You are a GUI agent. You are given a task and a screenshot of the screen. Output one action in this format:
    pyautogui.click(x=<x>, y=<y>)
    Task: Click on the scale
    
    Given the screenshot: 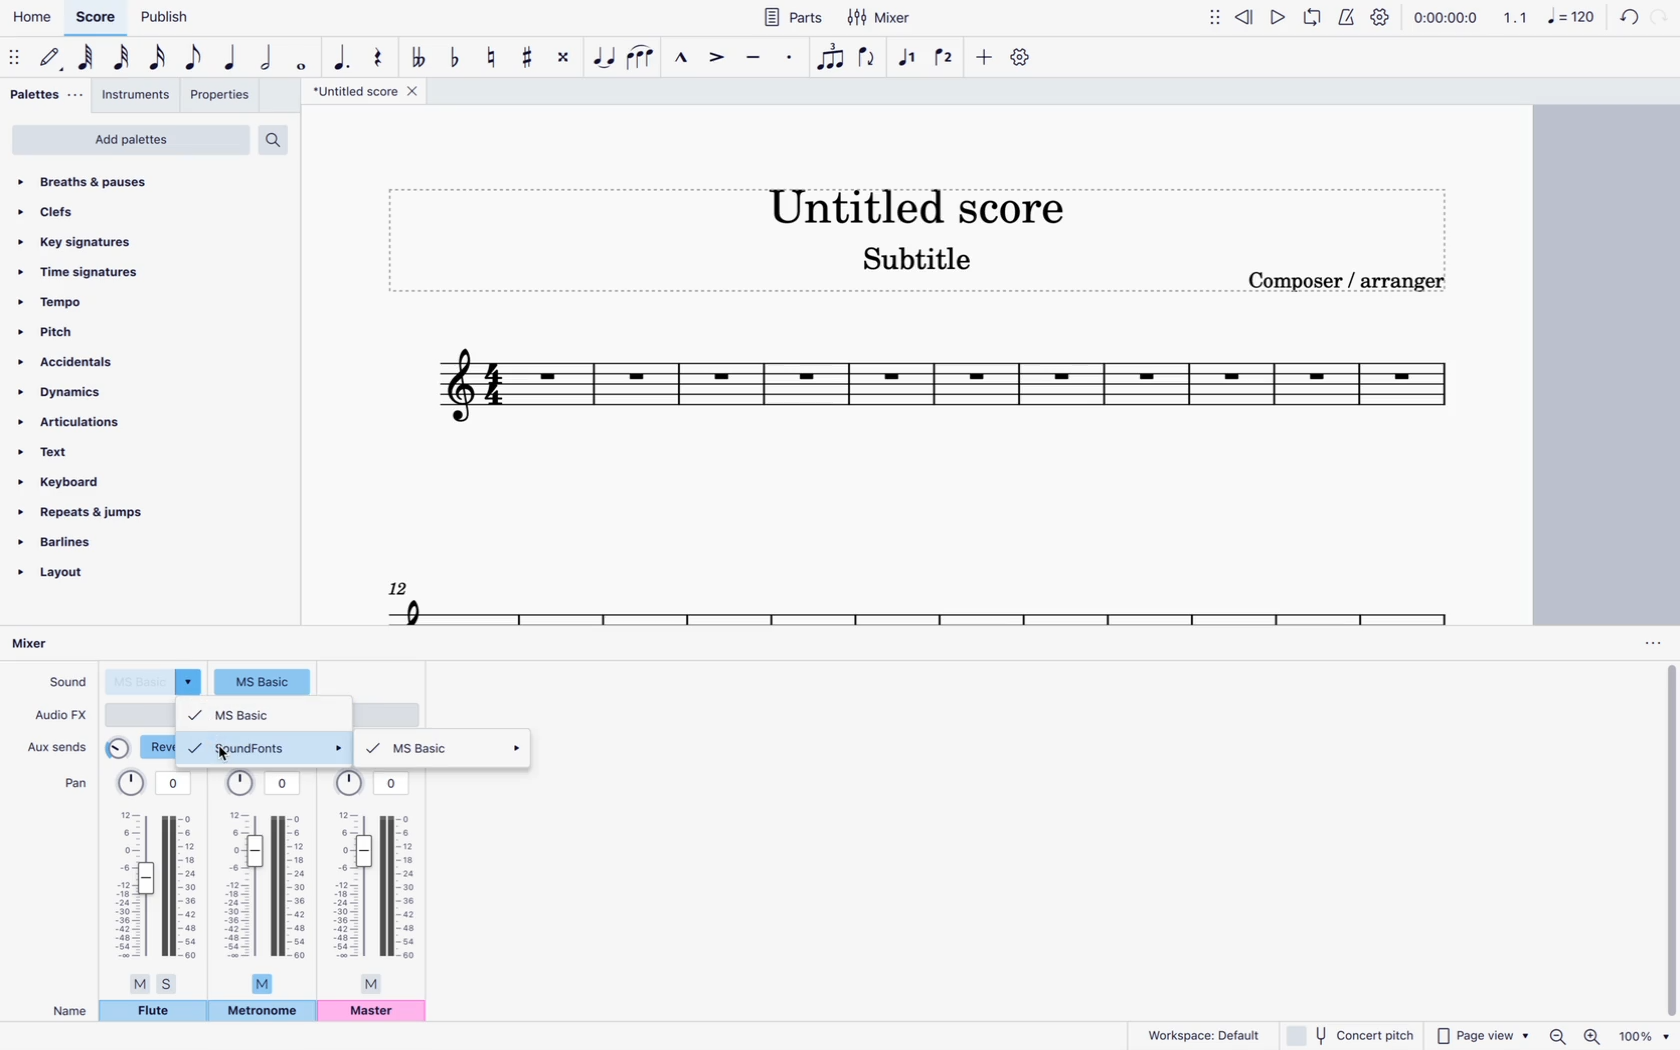 What is the action you would take?
    pyautogui.click(x=943, y=392)
    